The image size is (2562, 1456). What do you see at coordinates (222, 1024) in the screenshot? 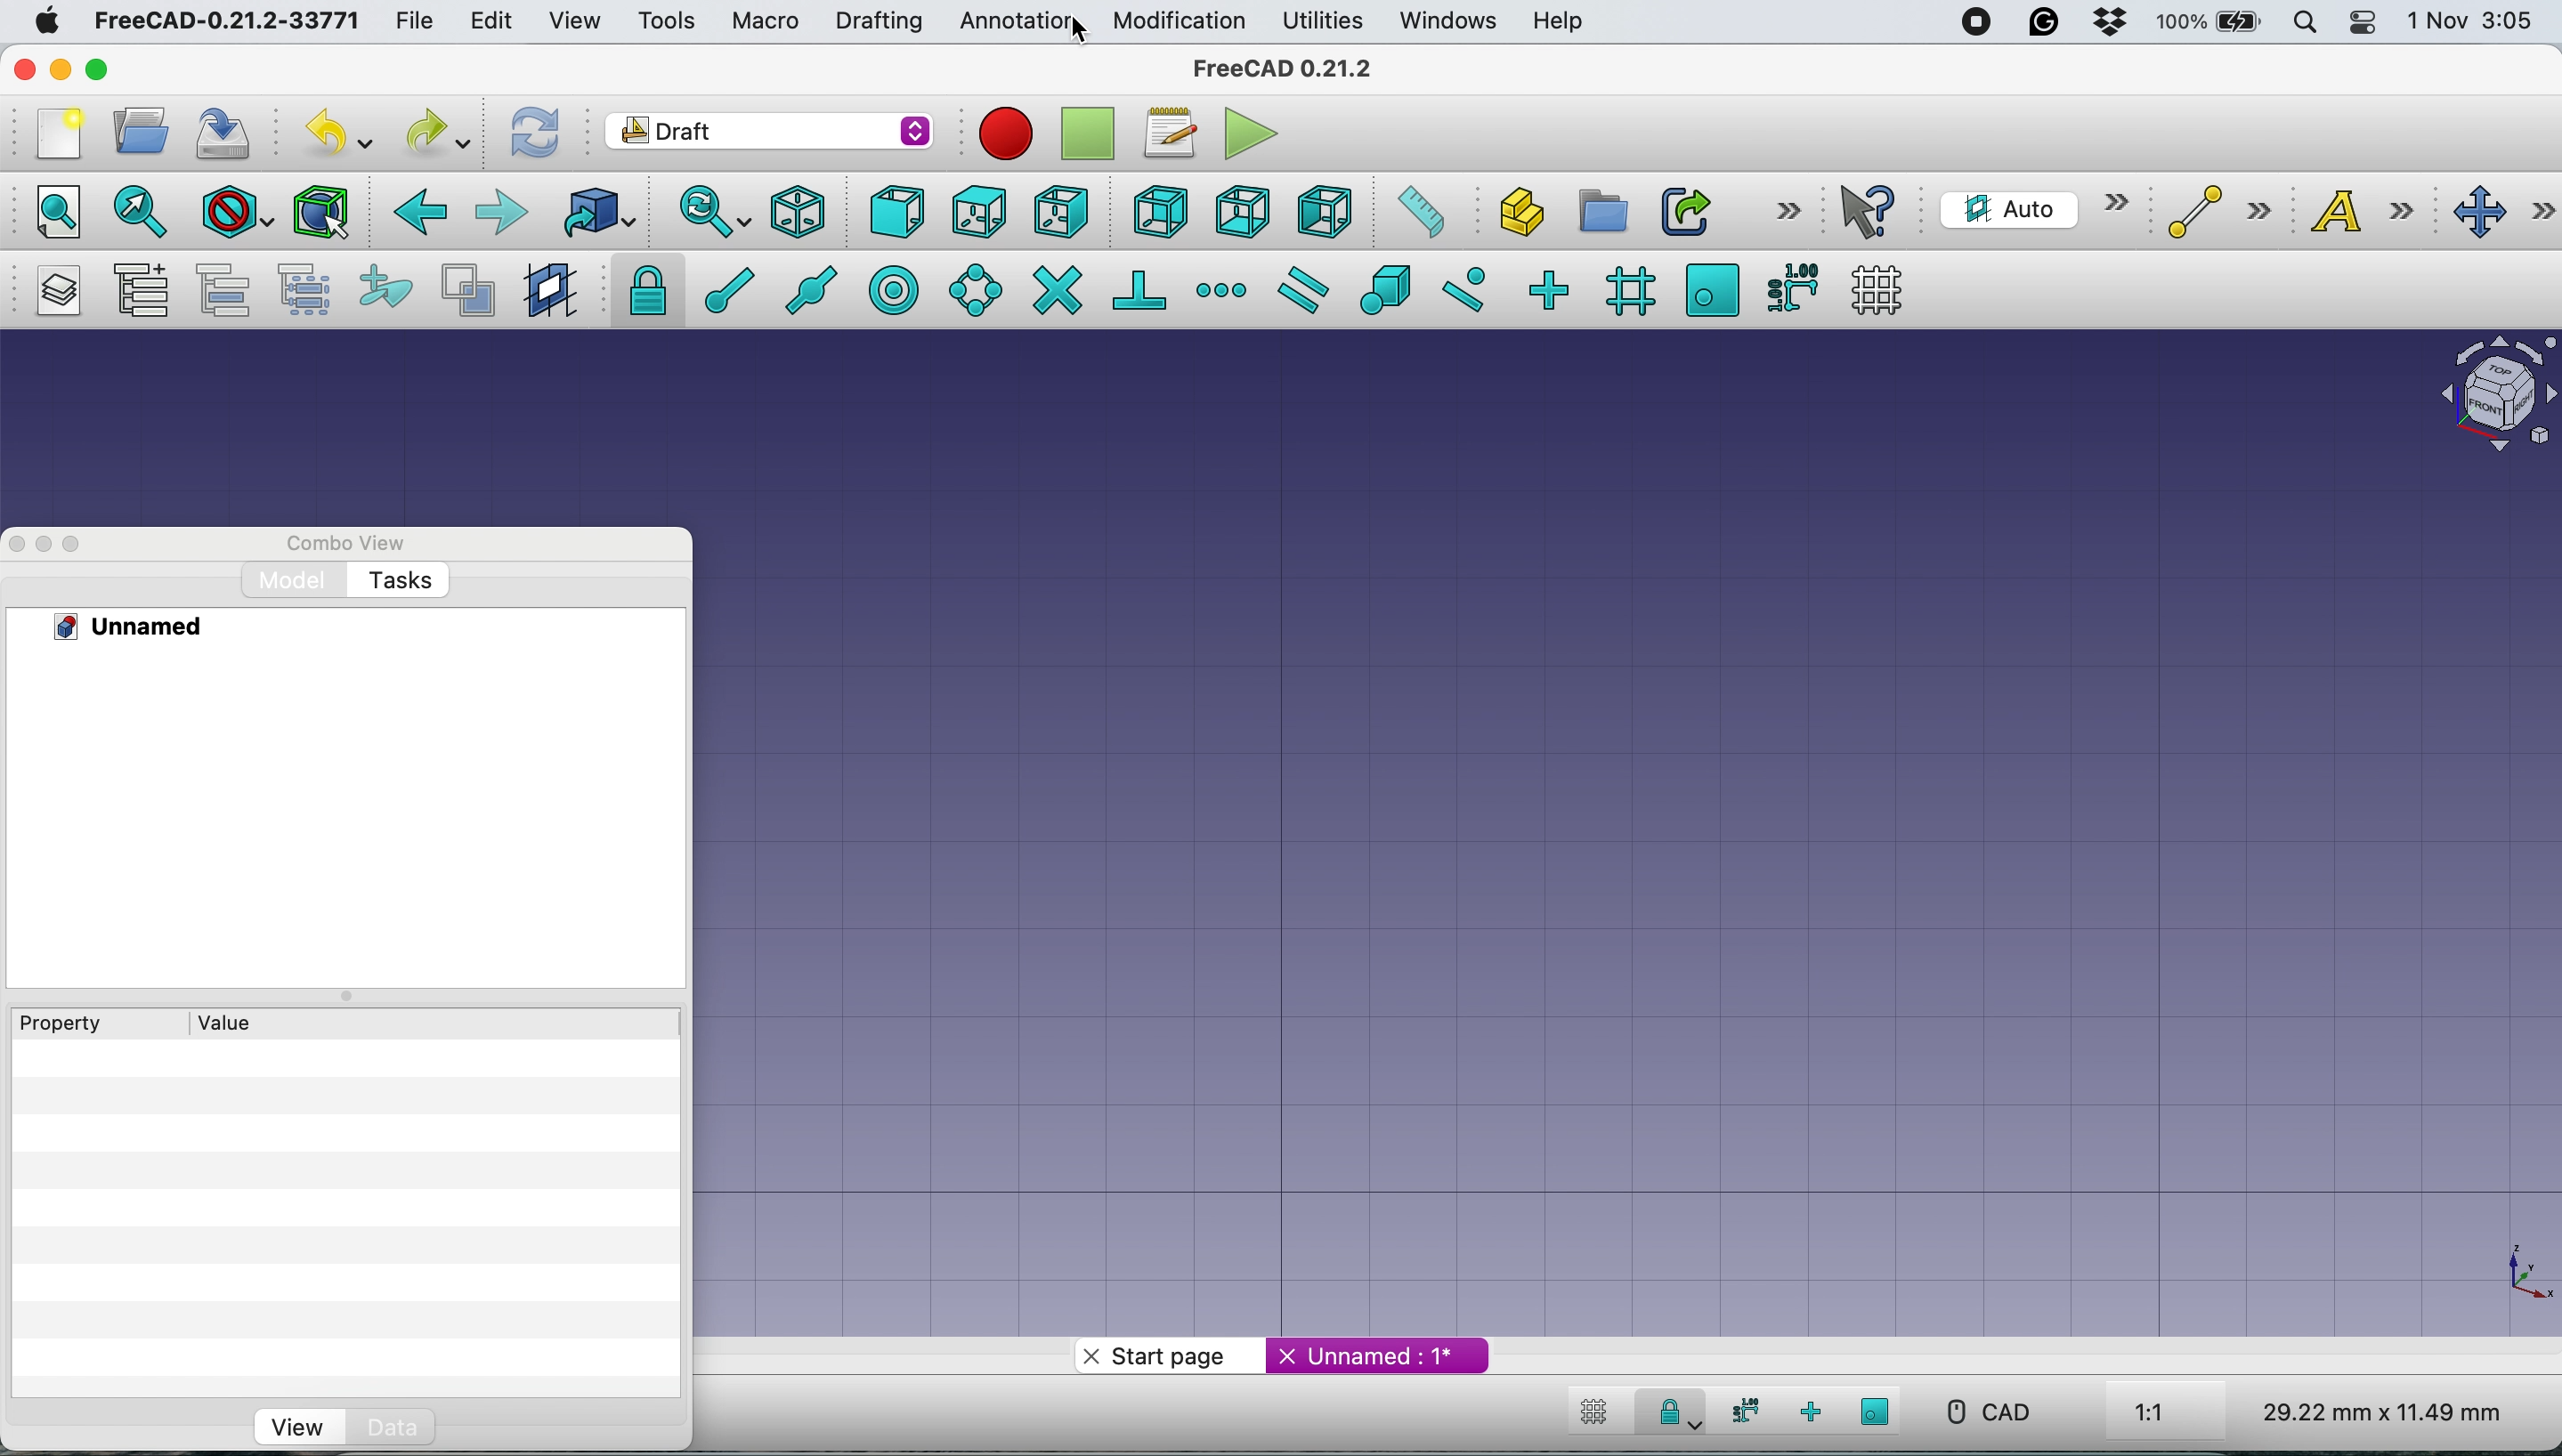
I see `value` at bounding box center [222, 1024].